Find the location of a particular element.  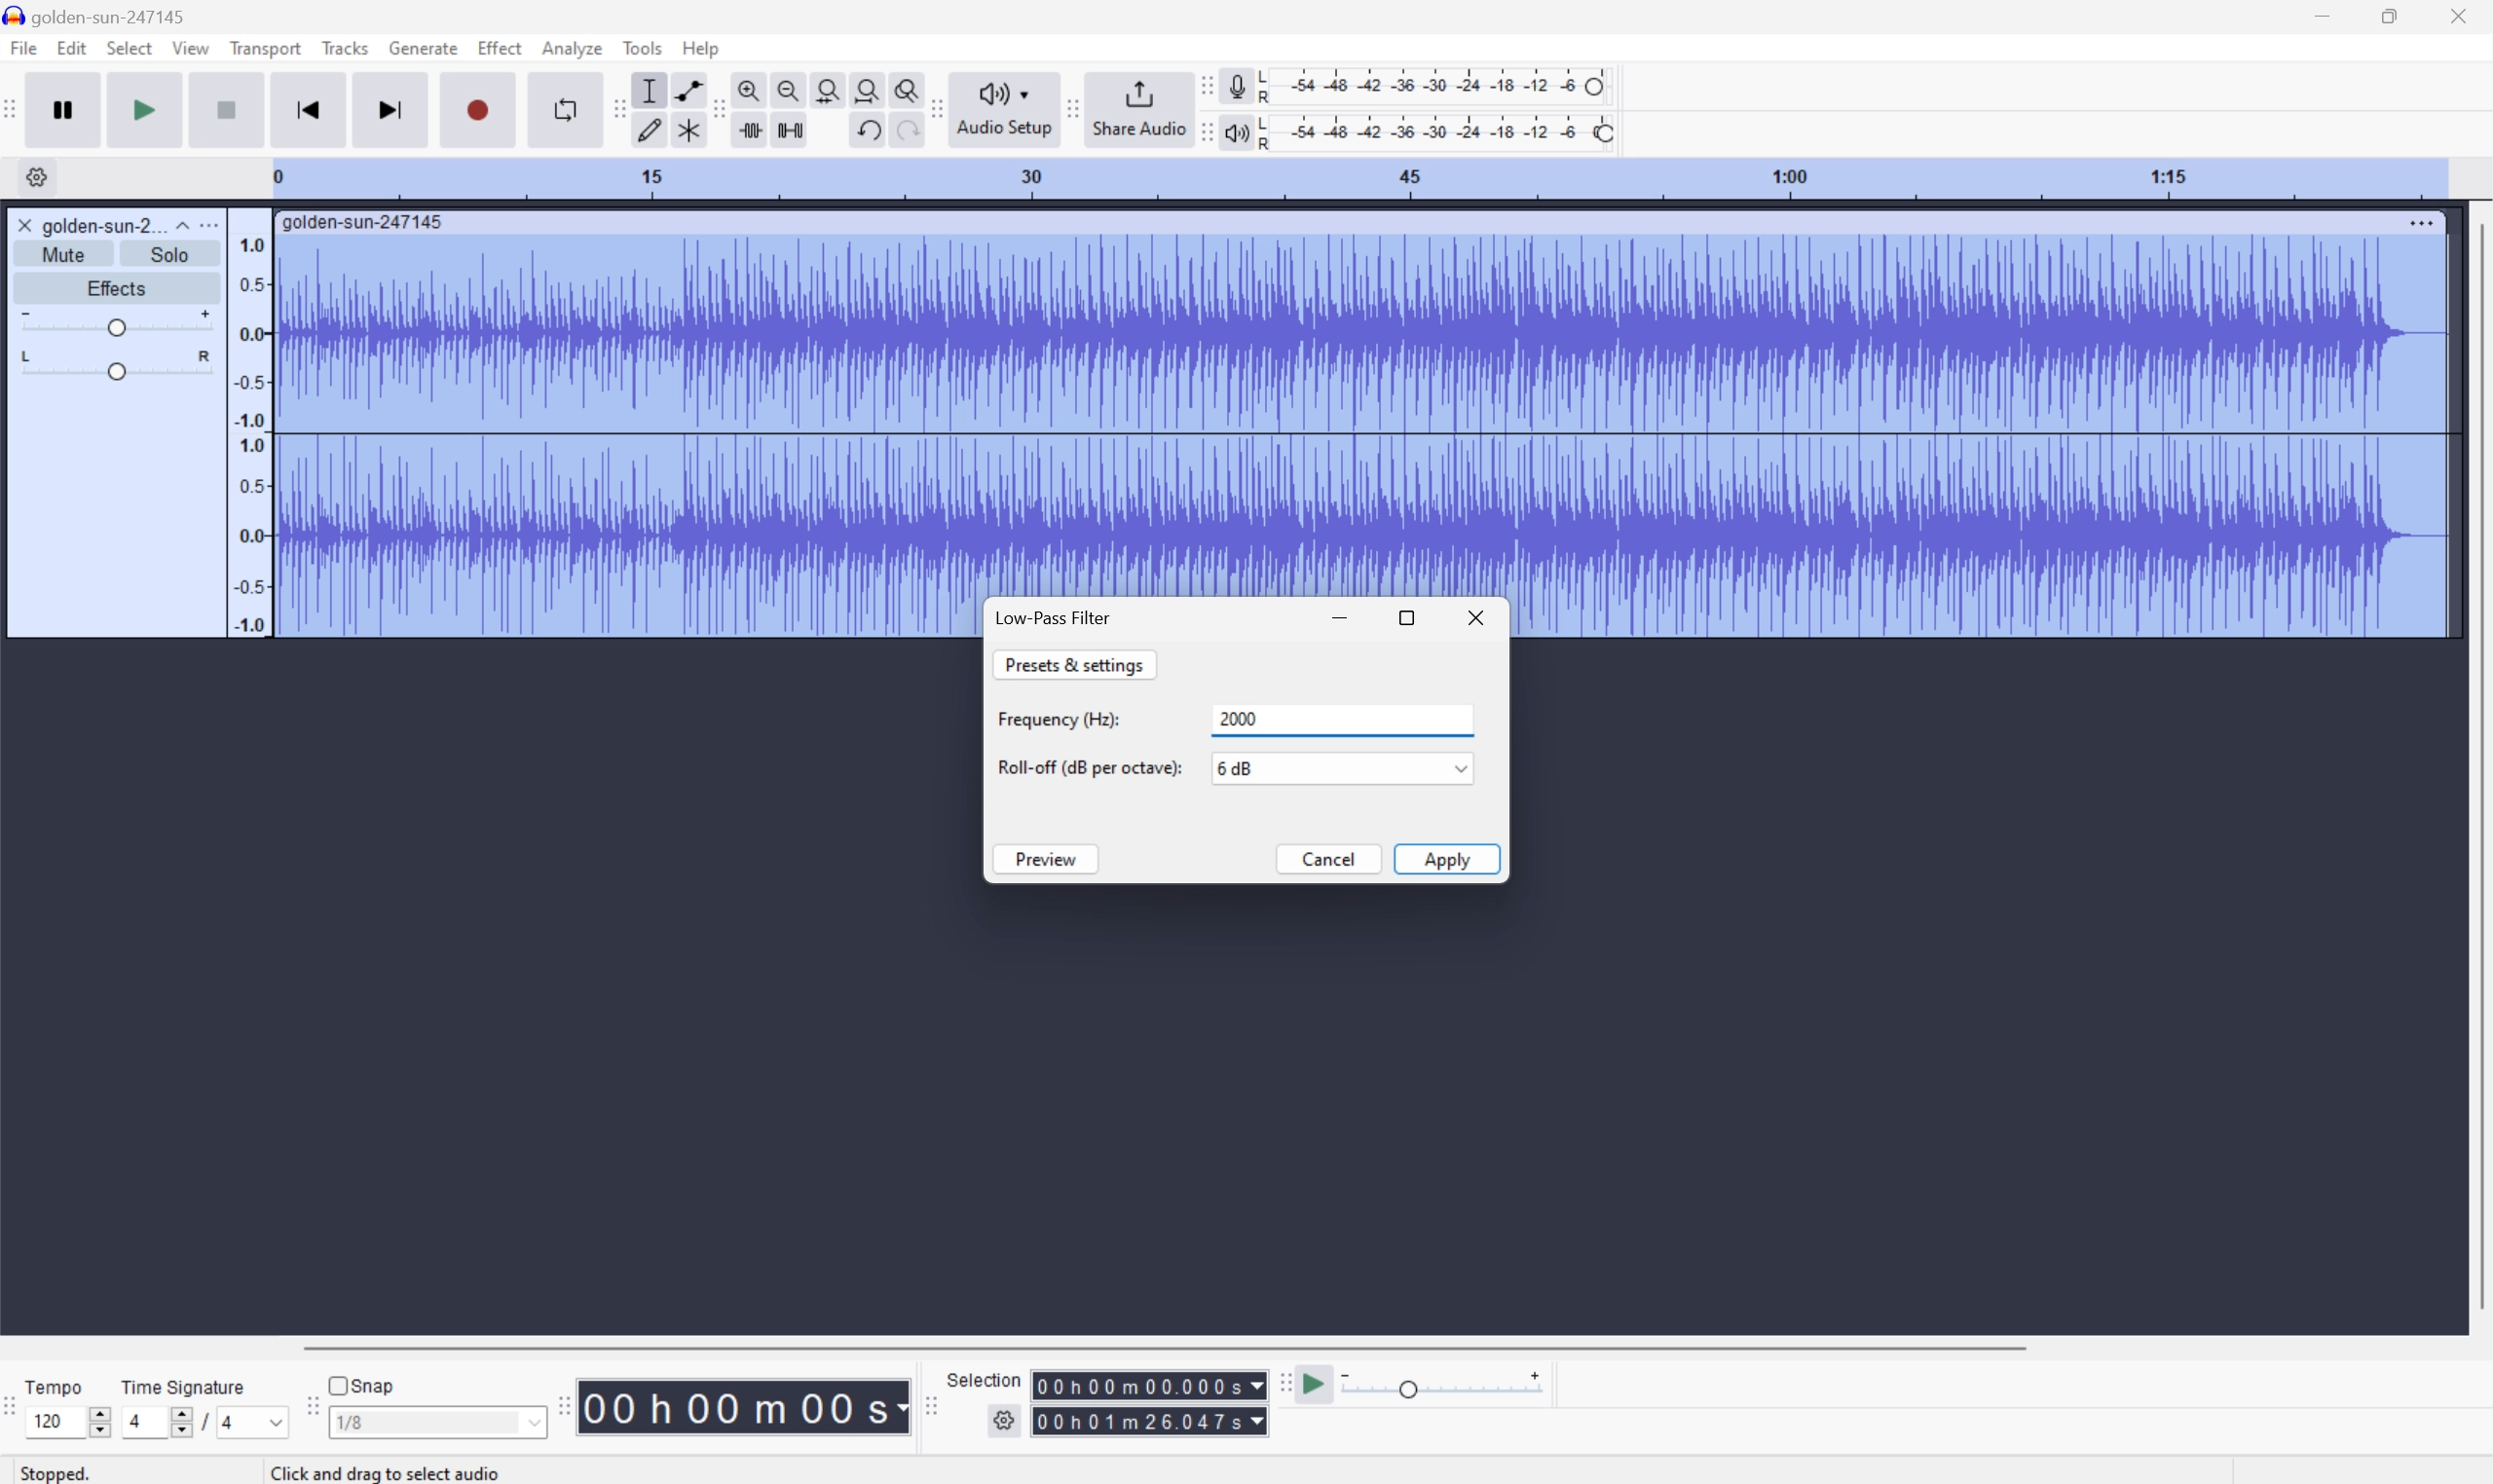

Stop is located at coordinates (228, 109).